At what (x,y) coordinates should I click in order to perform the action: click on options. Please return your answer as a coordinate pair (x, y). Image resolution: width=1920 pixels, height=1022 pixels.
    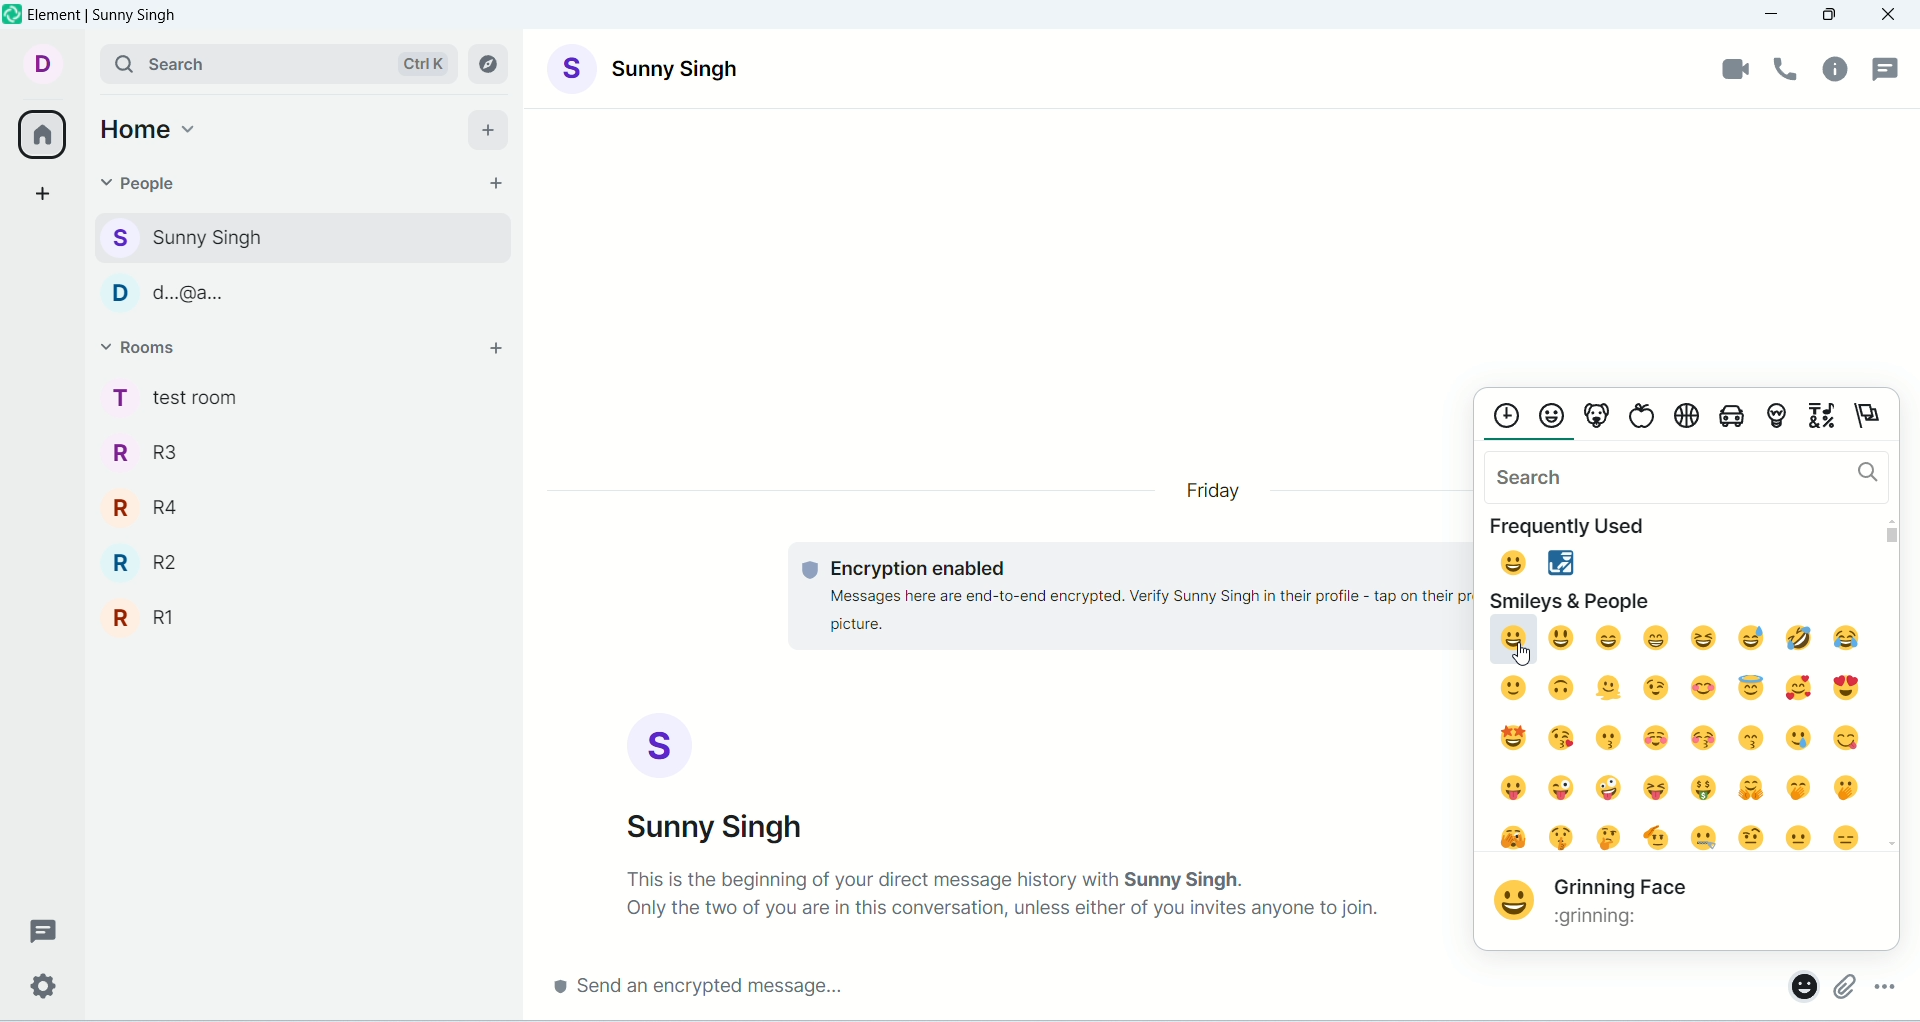
    Looking at the image, I should click on (1891, 983).